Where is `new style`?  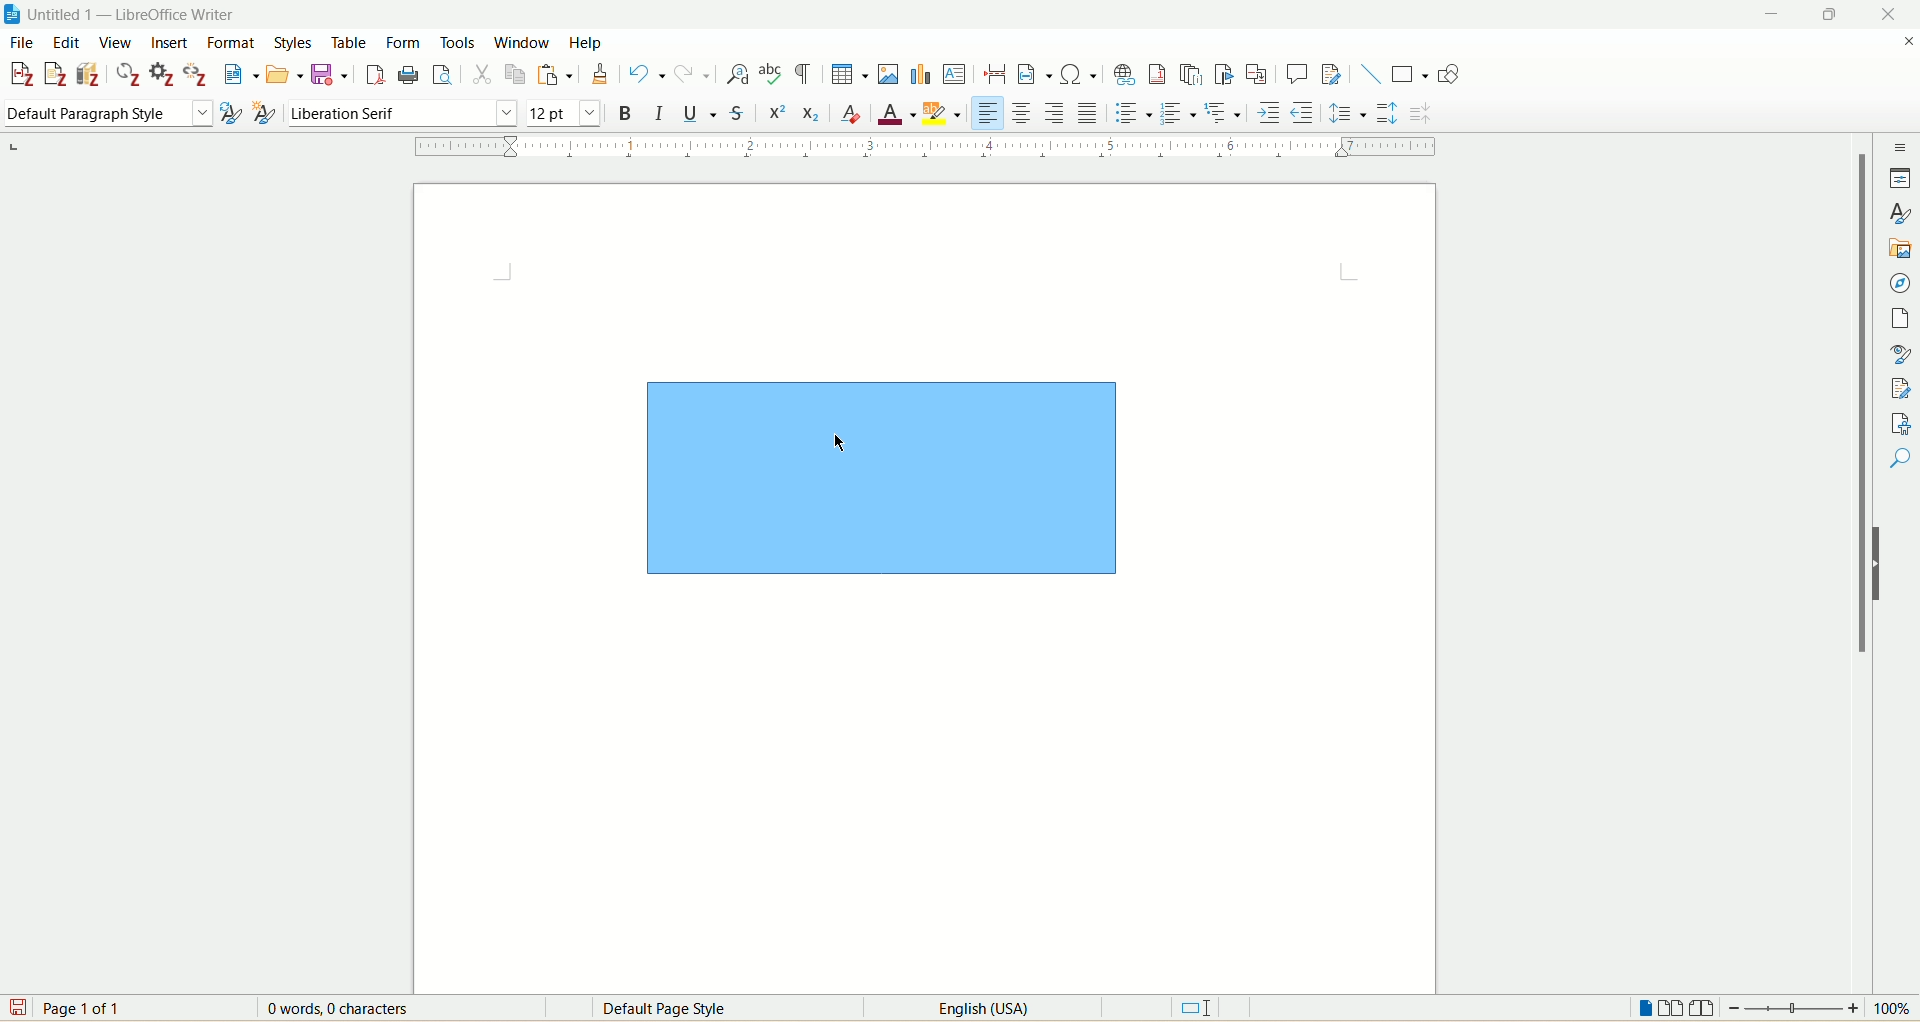
new style is located at coordinates (263, 113).